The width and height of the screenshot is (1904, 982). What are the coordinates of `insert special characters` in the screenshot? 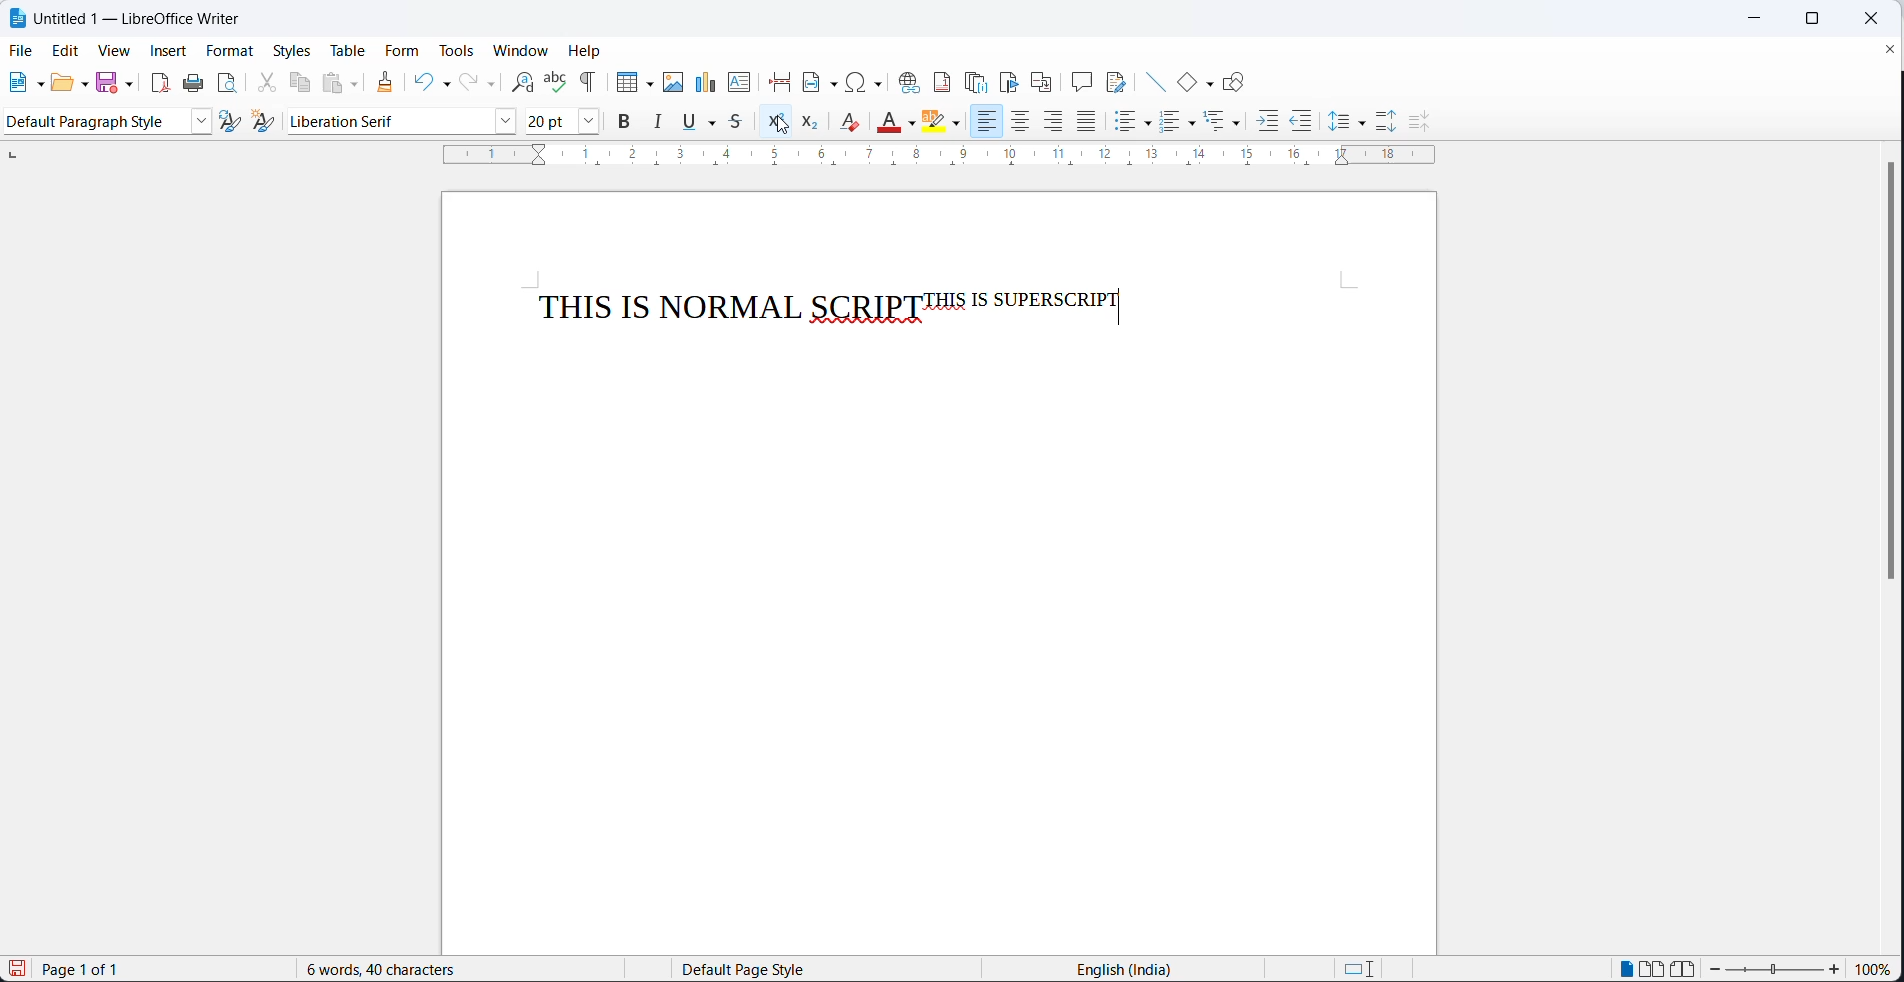 It's located at (867, 82).